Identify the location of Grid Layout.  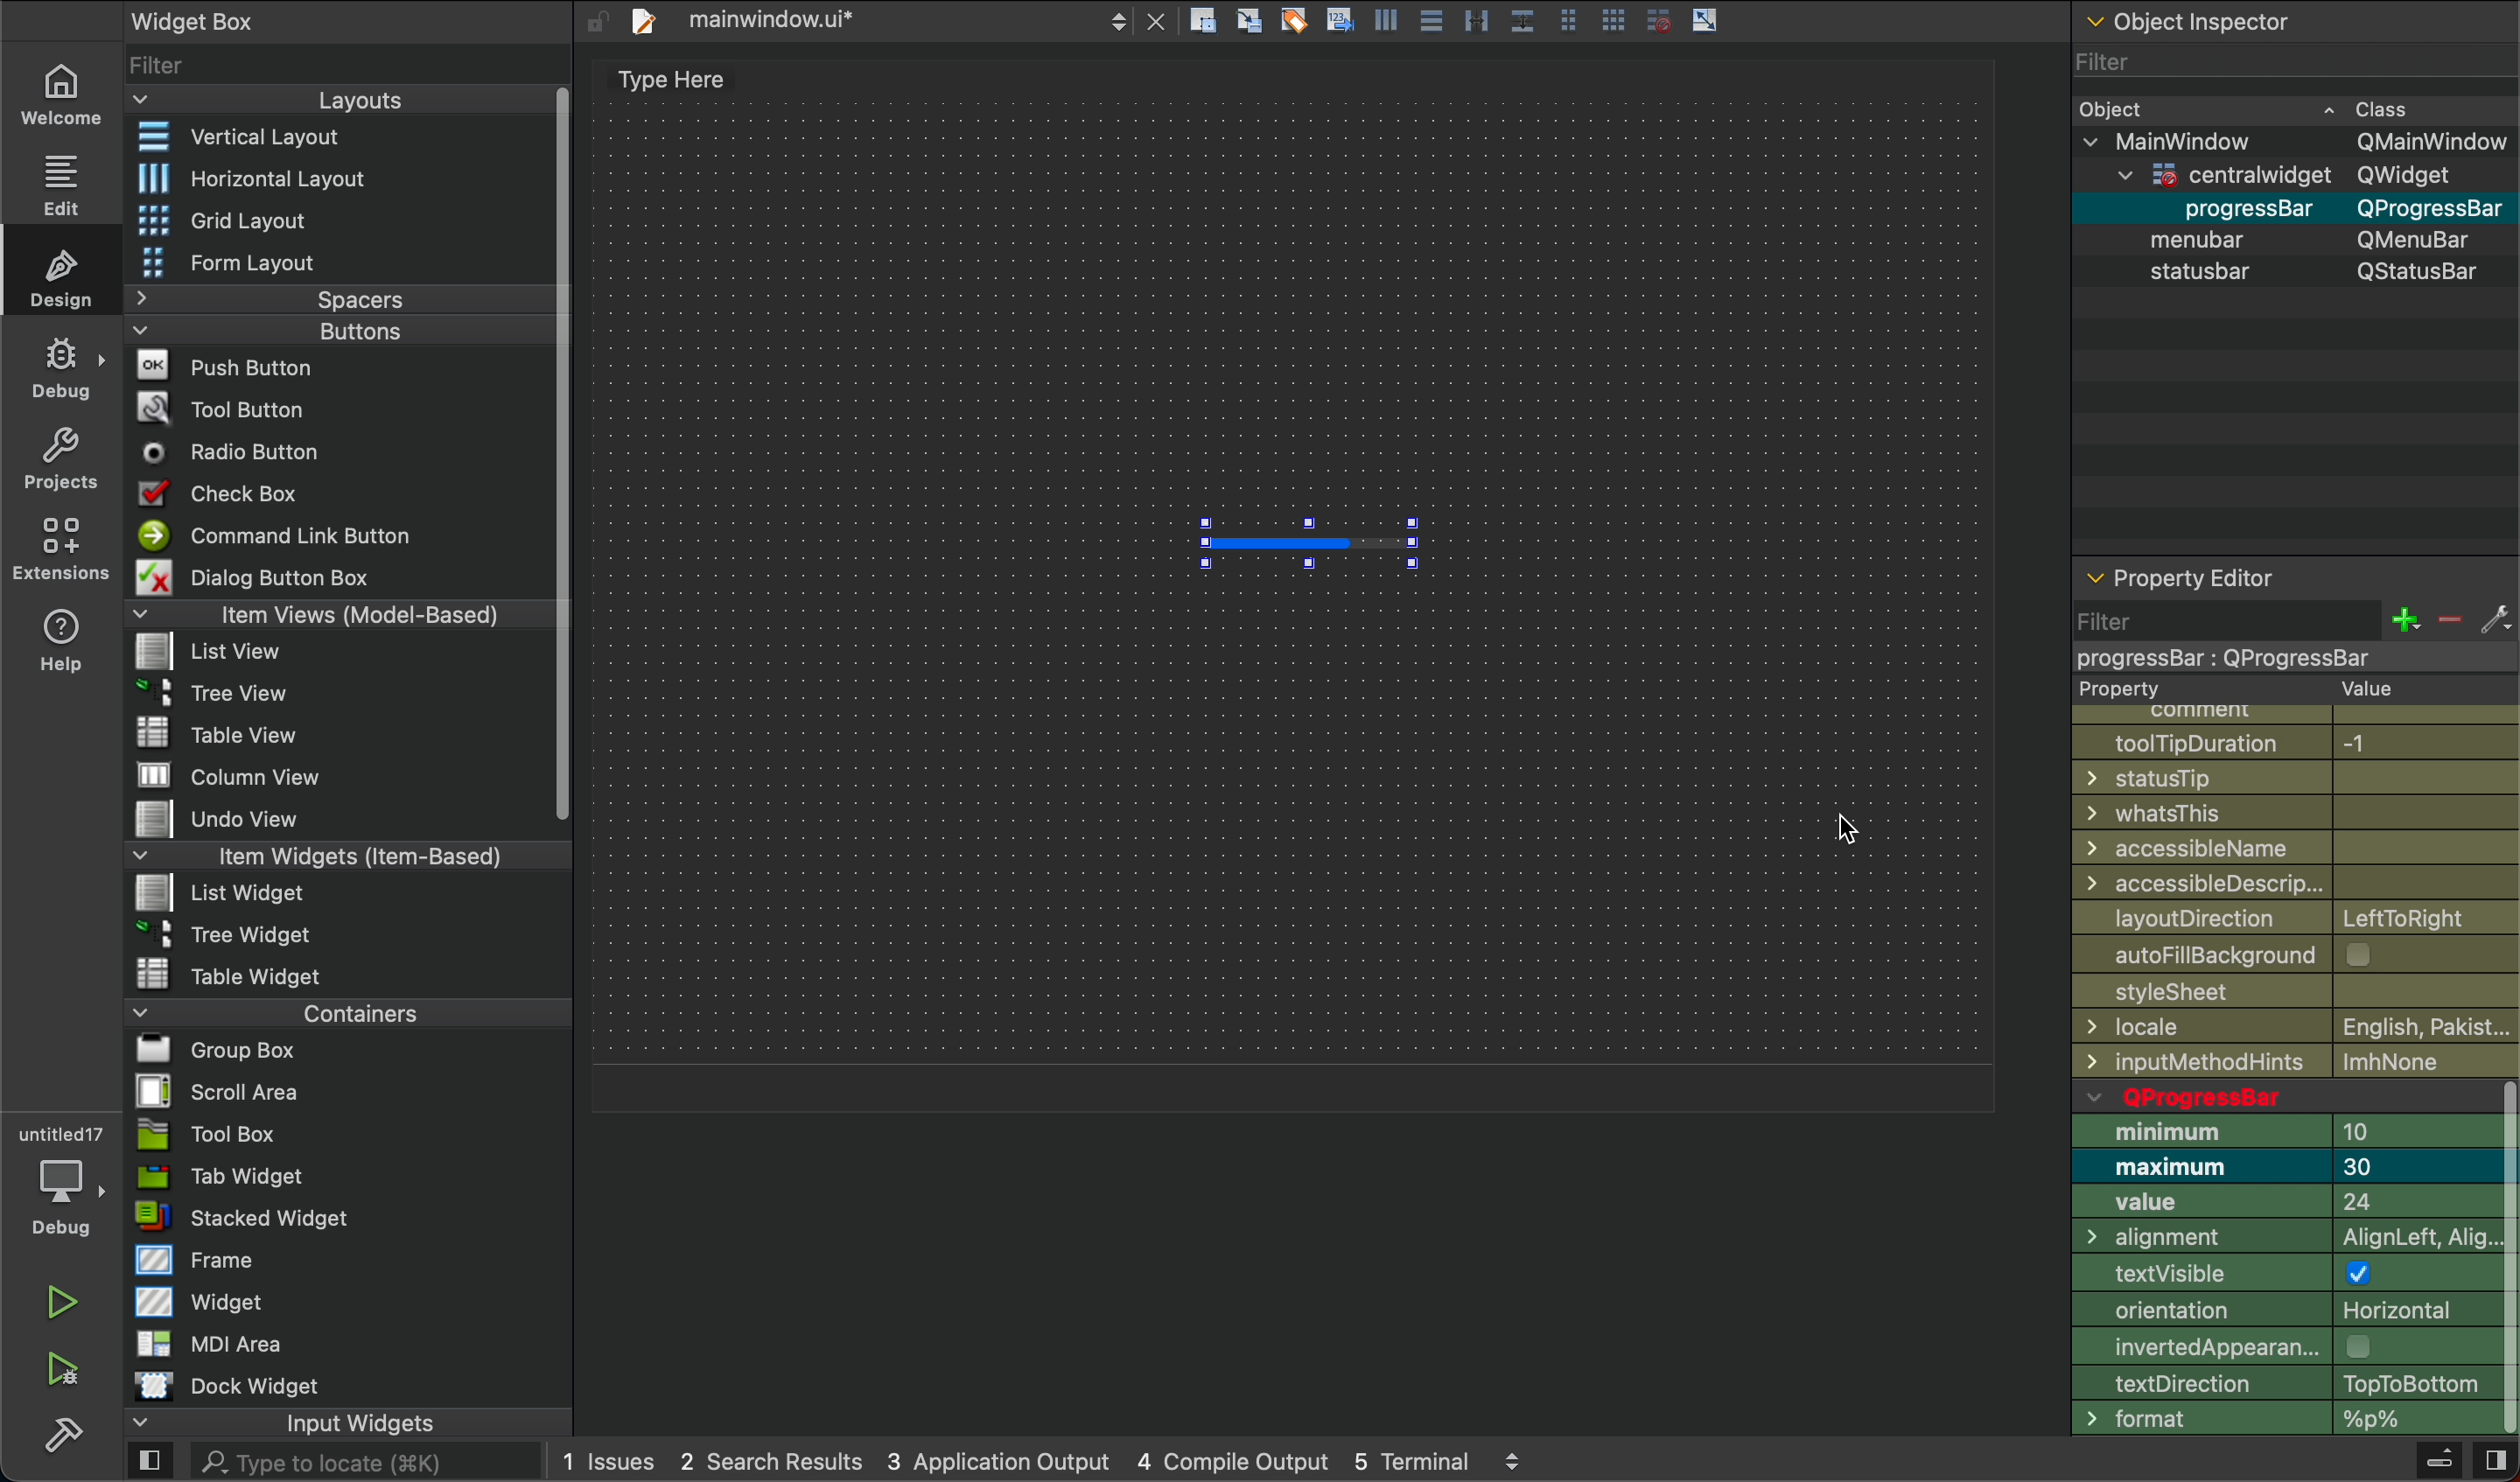
(276, 218).